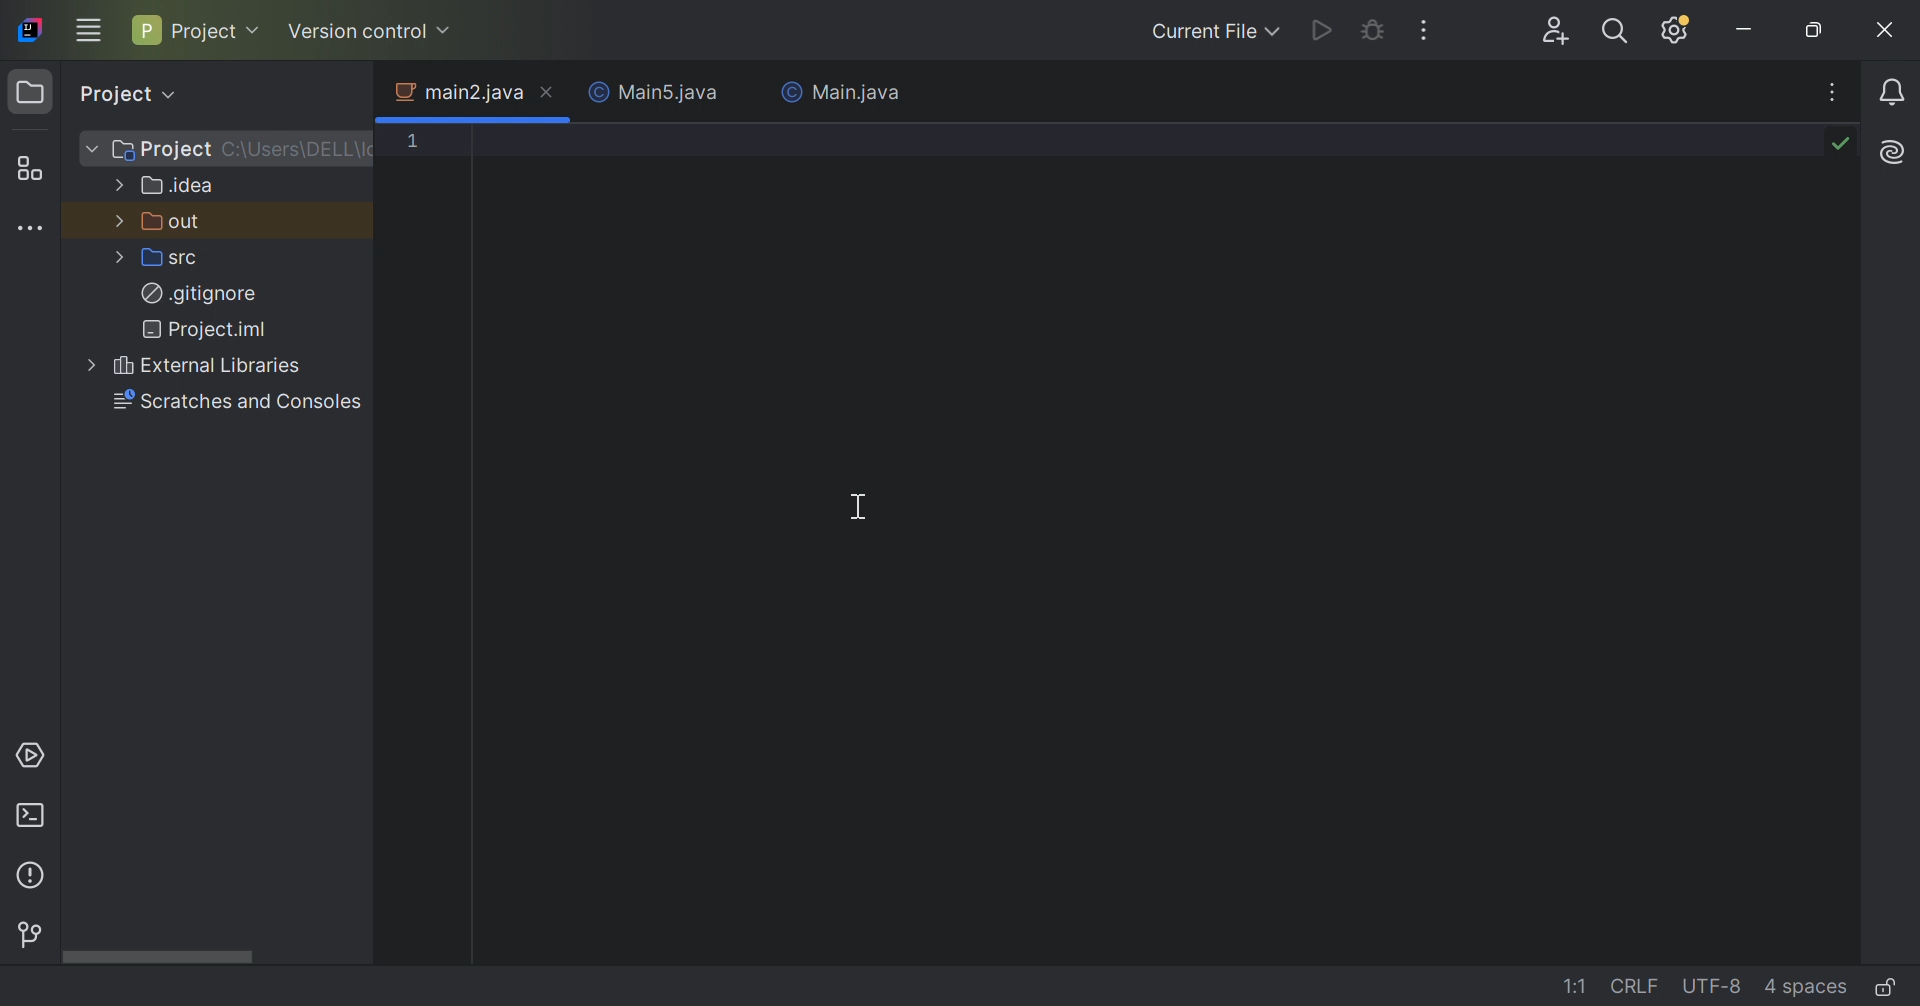 Image resolution: width=1920 pixels, height=1006 pixels. What do you see at coordinates (1894, 93) in the screenshot?
I see `Notifications` at bounding box center [1894, 93].